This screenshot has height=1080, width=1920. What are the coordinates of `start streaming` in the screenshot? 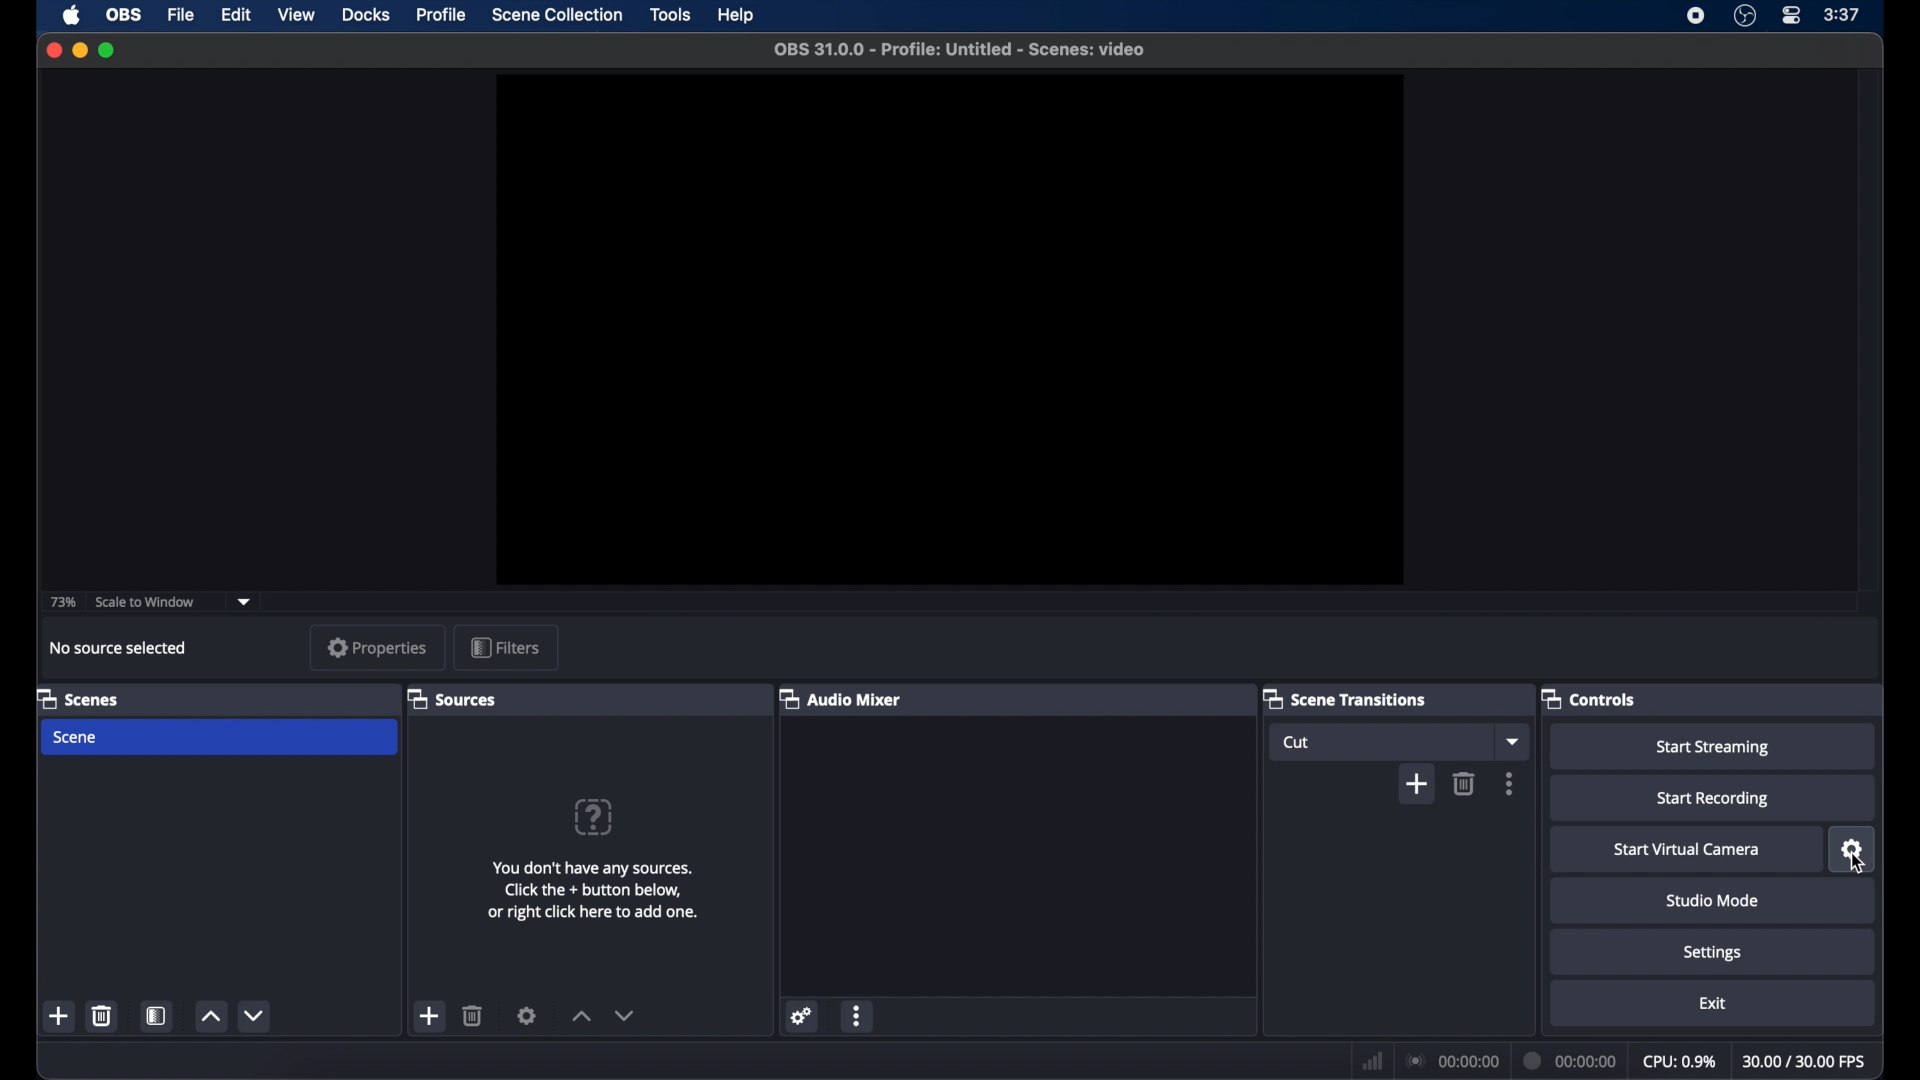 It's located at (1712, 748).